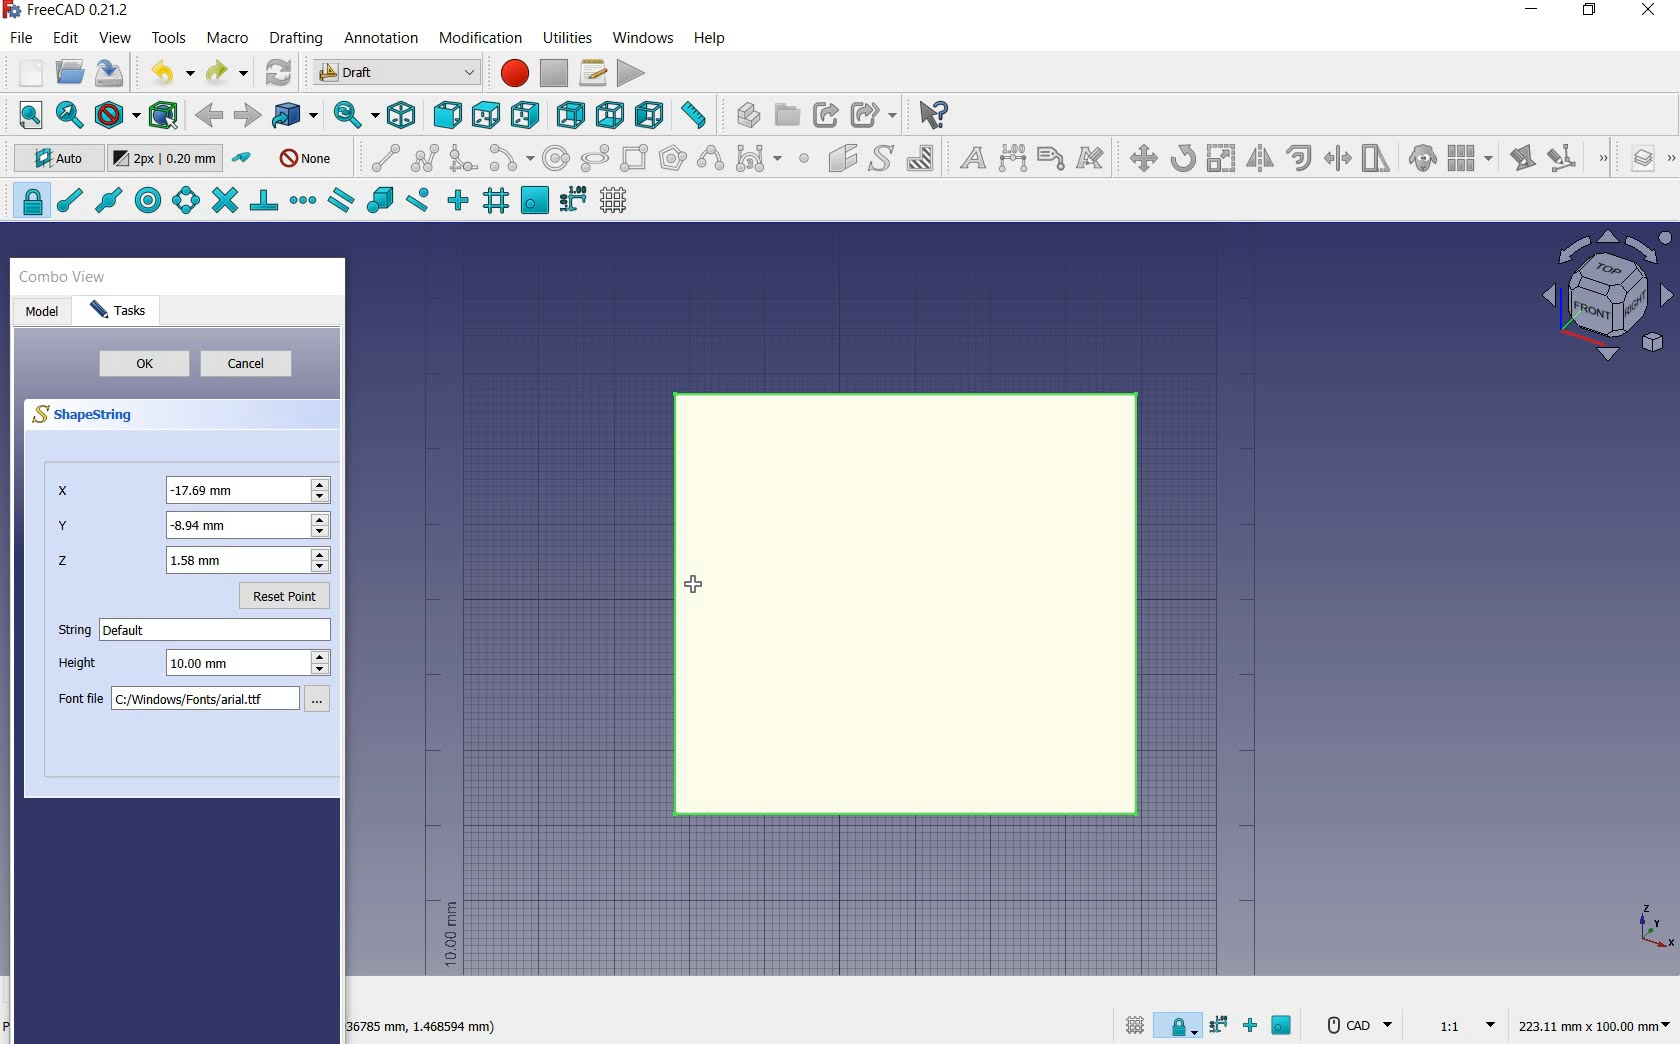 This screenshot has width=1680, height=1044. What do you see at coordinates (110, 73) in the screenshot?
I see `save` at bounding box center [110, 73].